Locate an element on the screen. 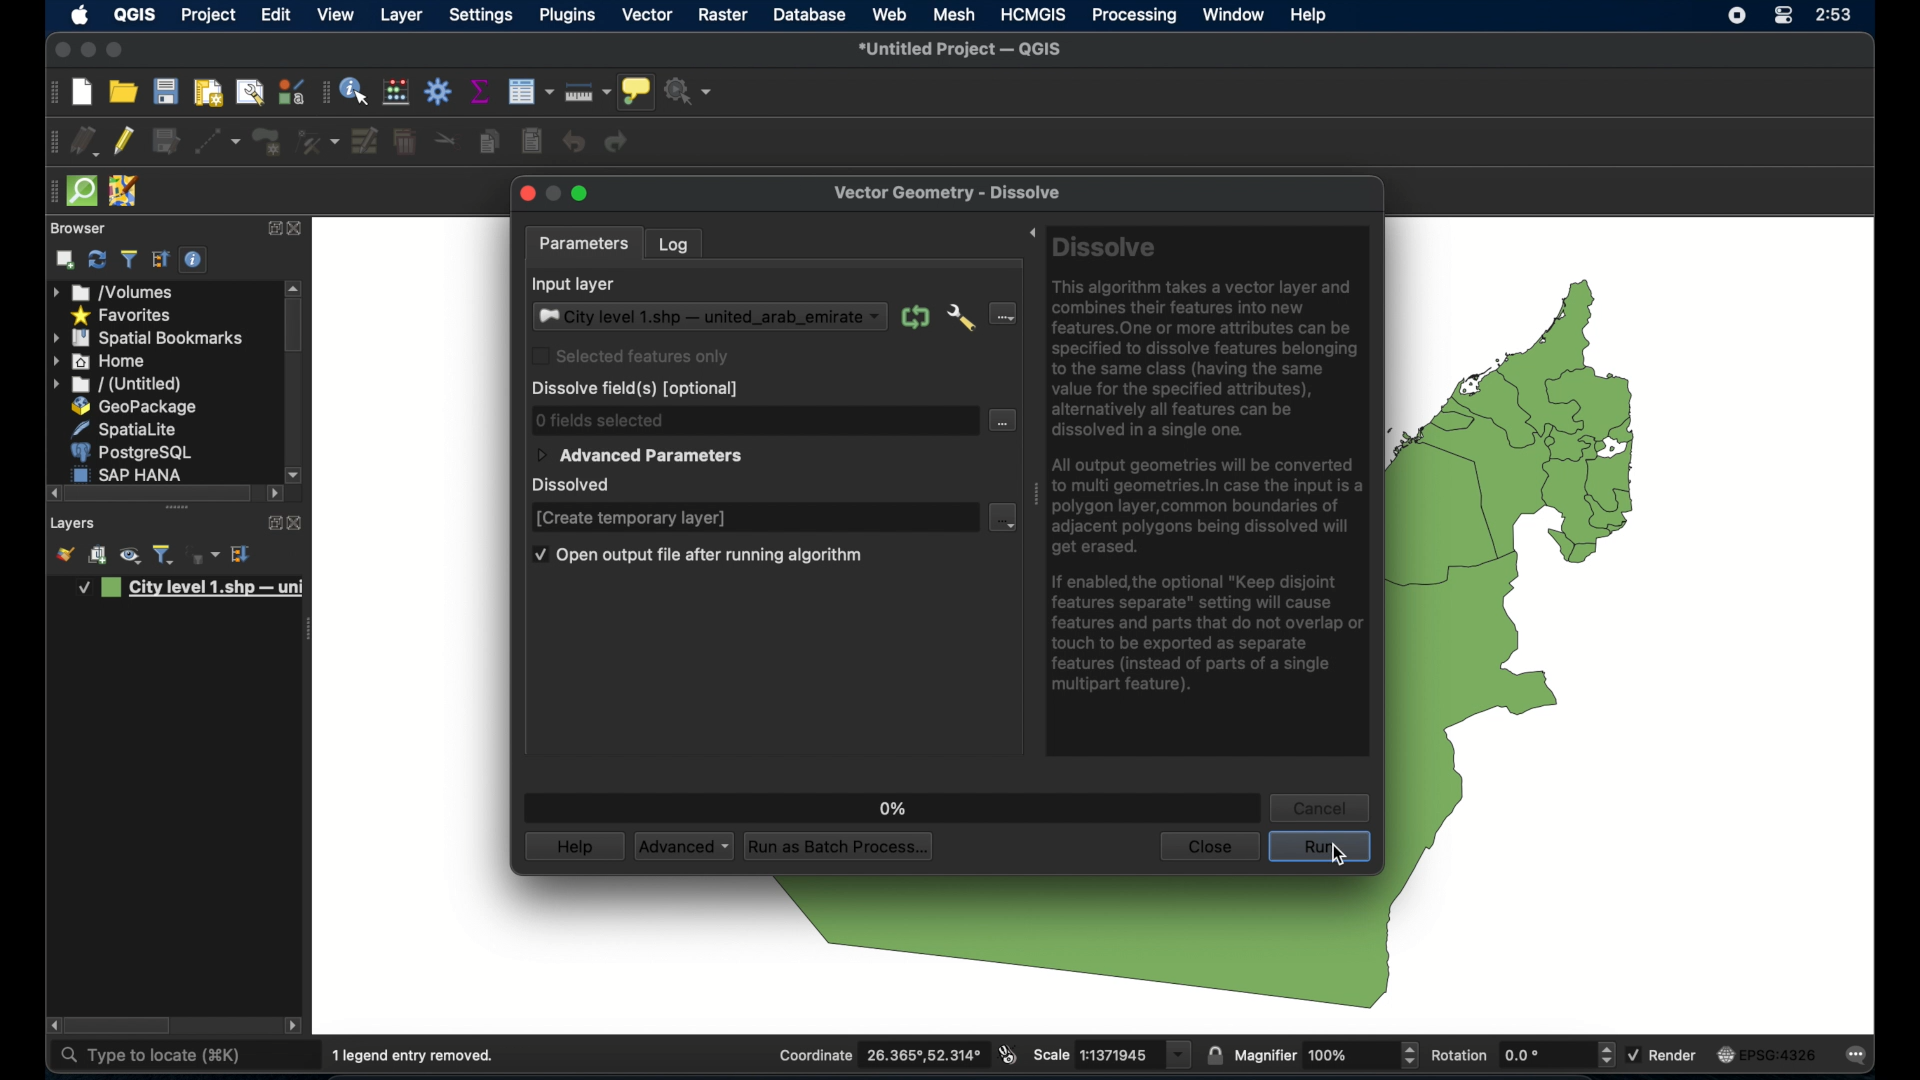 Image resolution: width=1920 pixels, height=1080 pixels. favorites is located at coordinates (123, 317).